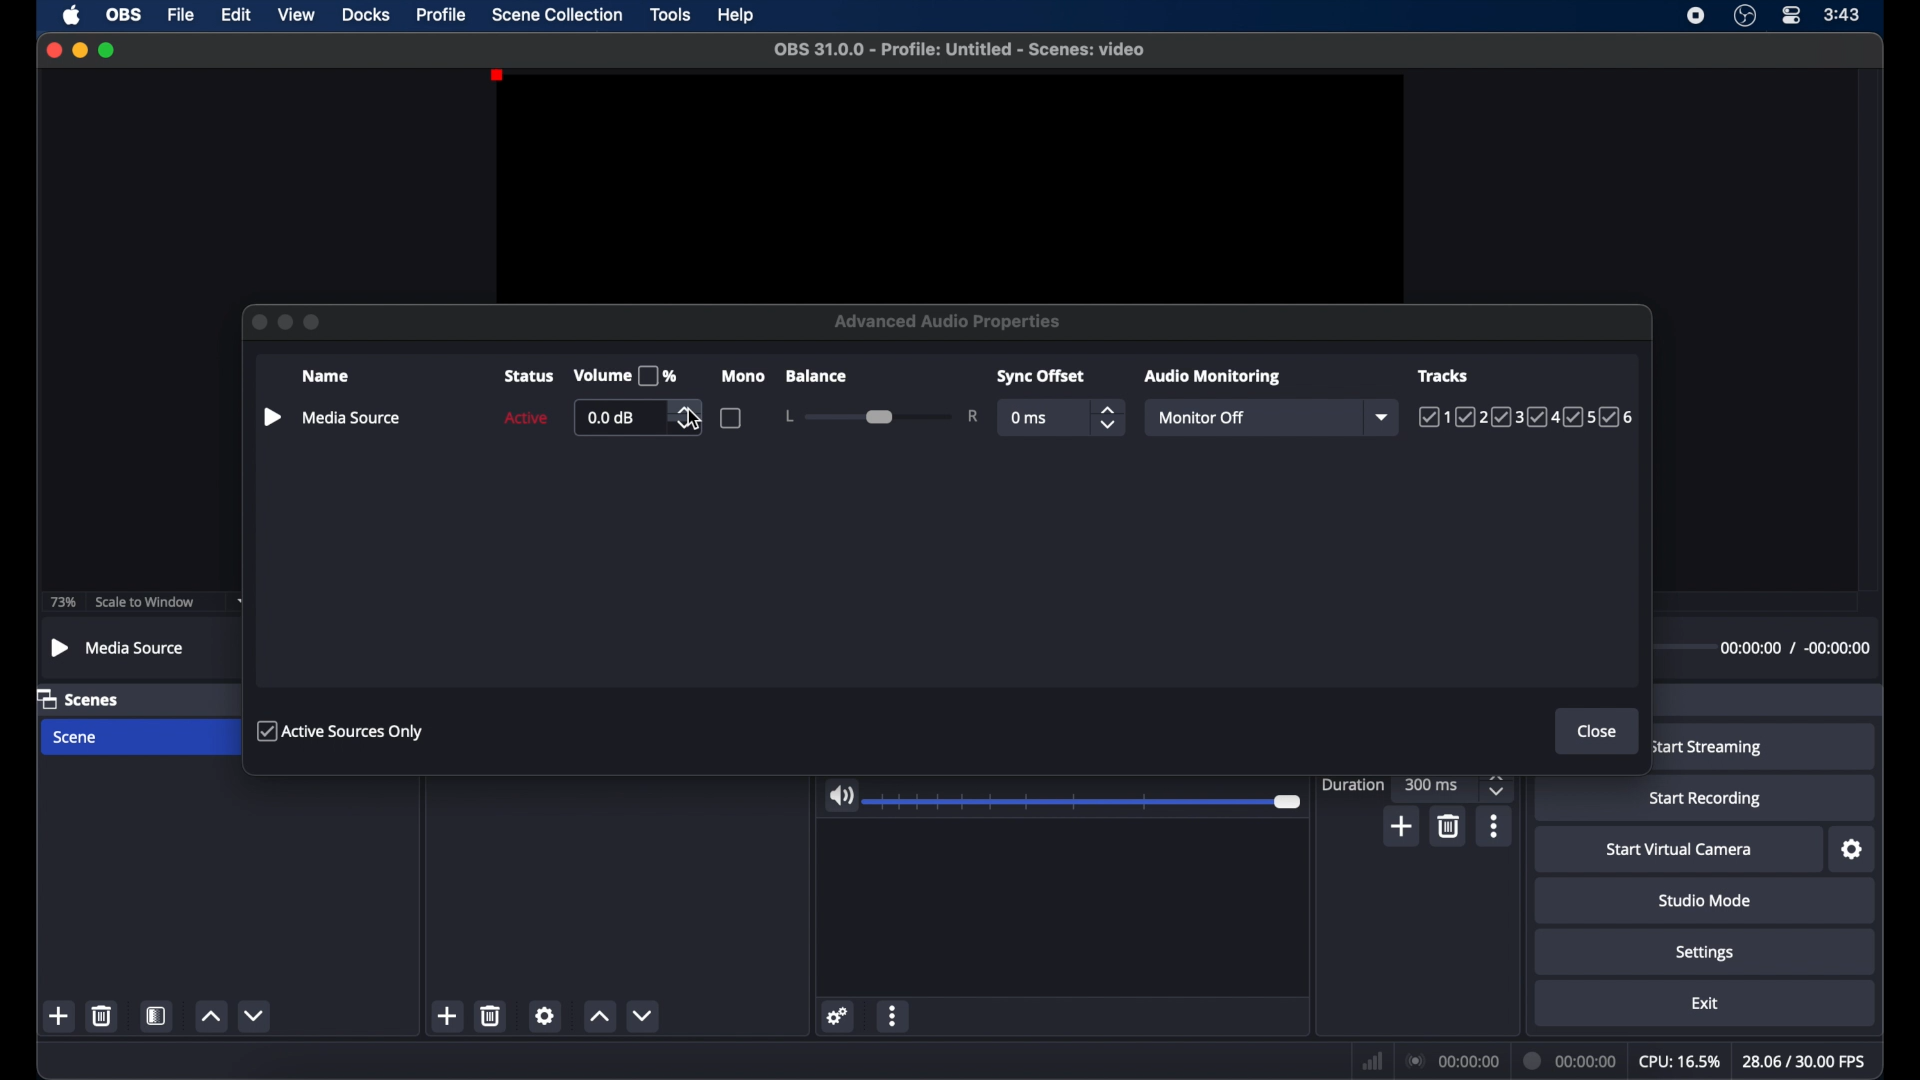  Describe the element at coordinates (840, 796) in the screenshot. I see `volume` at that location.